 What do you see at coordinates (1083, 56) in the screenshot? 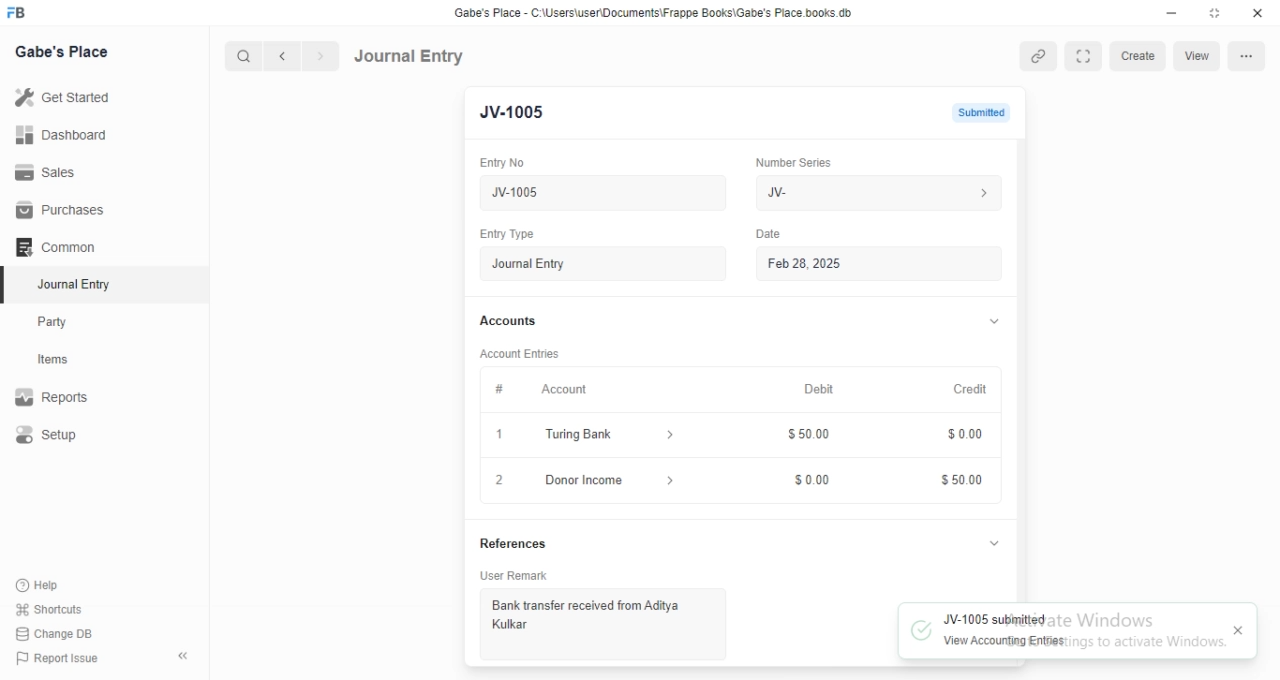
I see `full screen` at bounding box center [1083, 56].